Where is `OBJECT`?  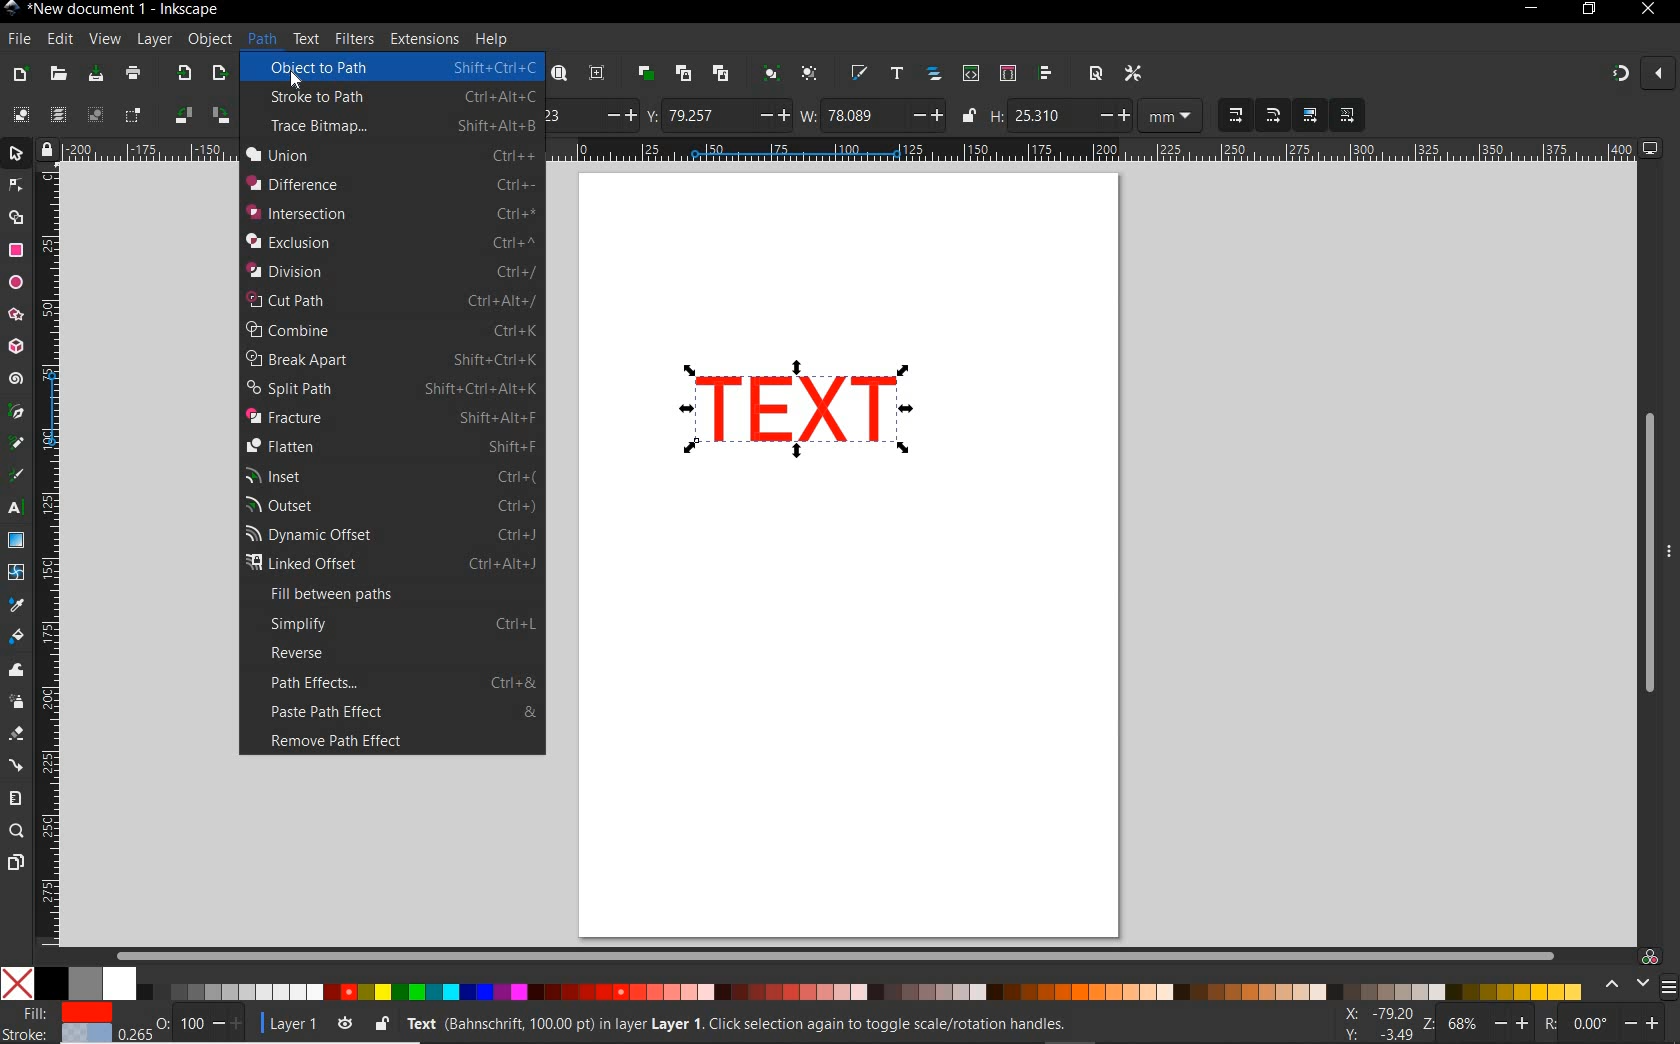 OBJECT is located at coordinates (210, 42).